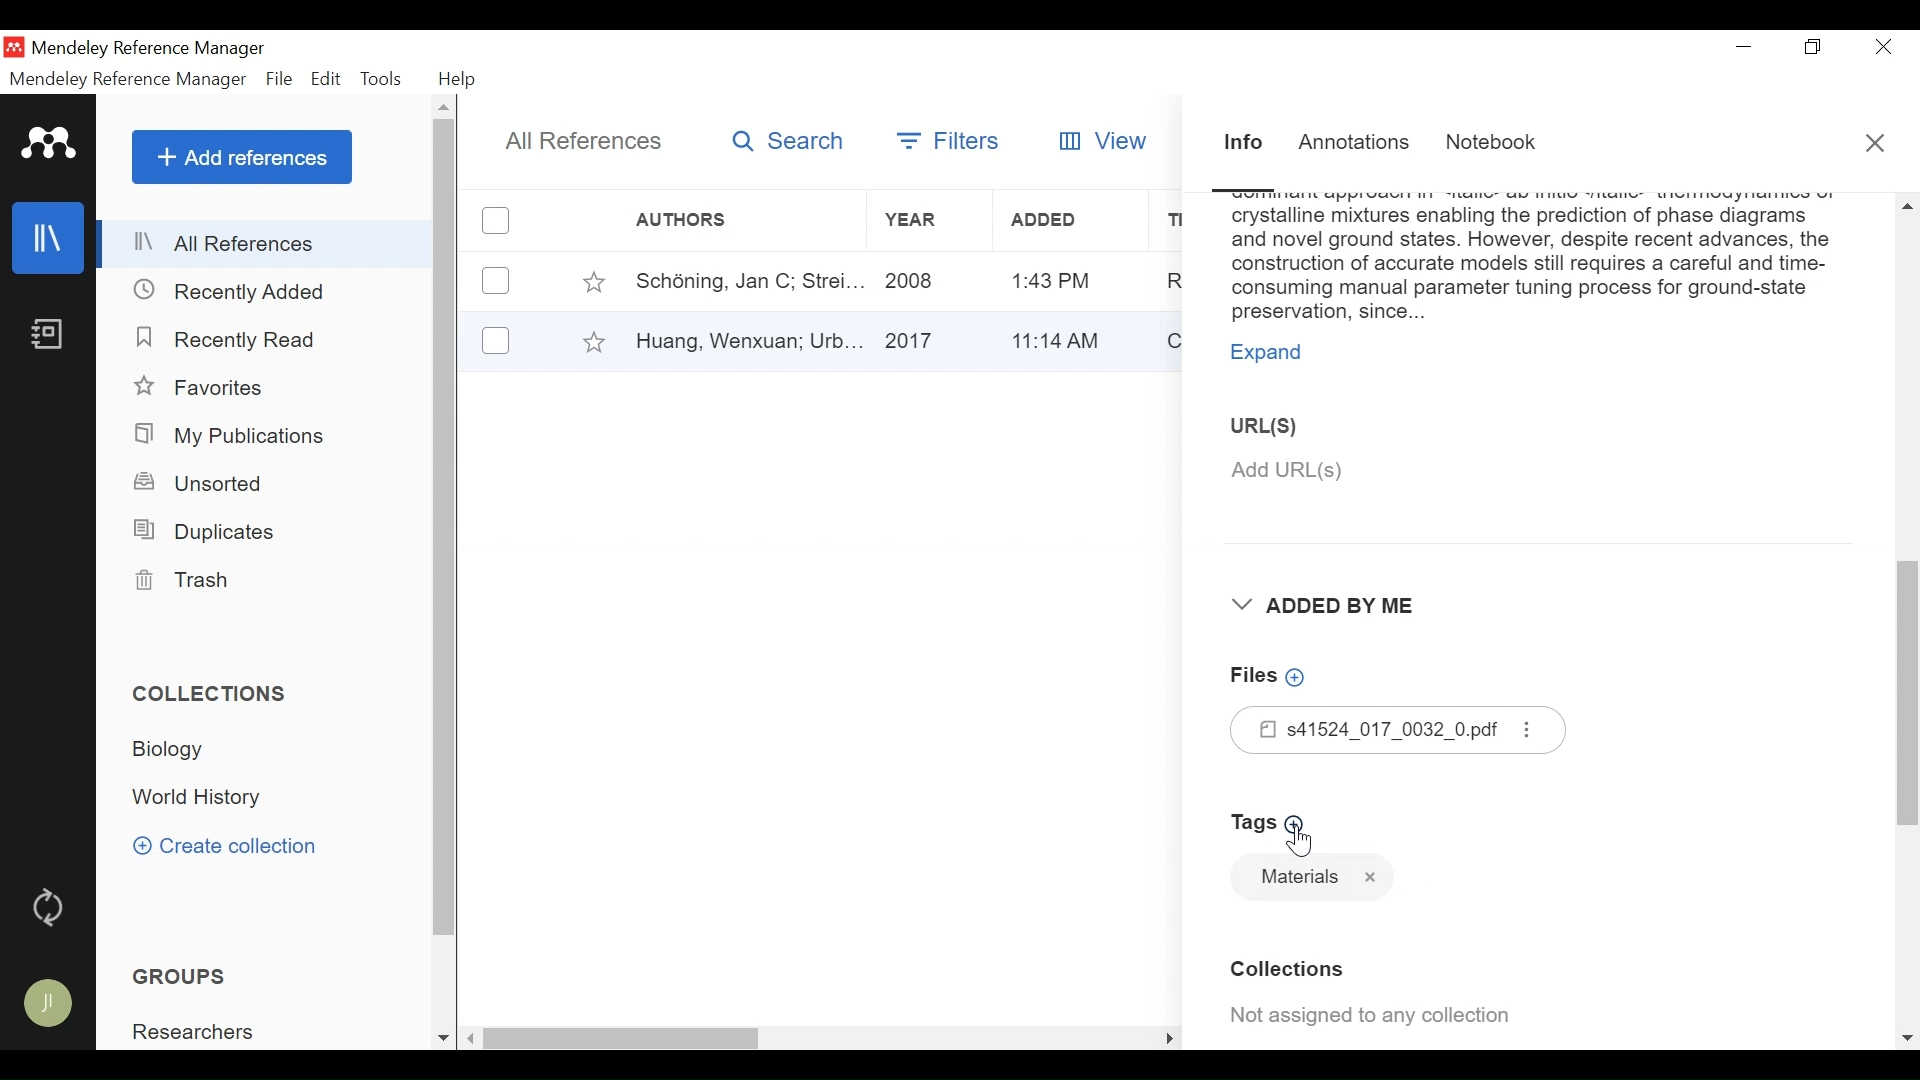 Image resolution: width=1920 pixels, height=1080 pixels. What do you see at coordinates (242, 157) in the screenshot?
I see `Add References` at bounding box center [242, 157].